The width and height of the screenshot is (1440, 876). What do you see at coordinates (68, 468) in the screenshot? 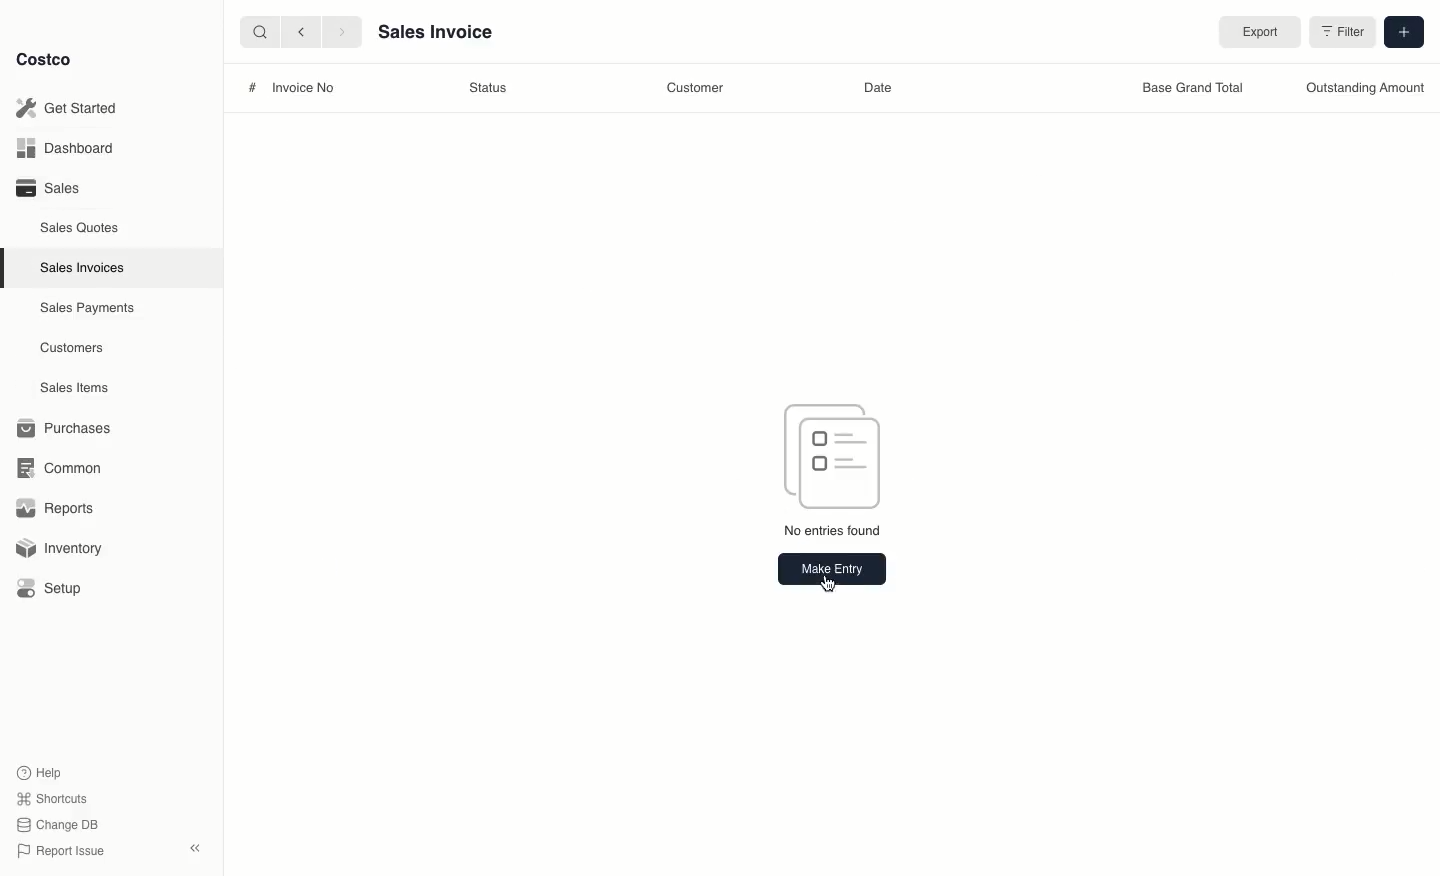
I see `Common` at bounding box center [68, 468].